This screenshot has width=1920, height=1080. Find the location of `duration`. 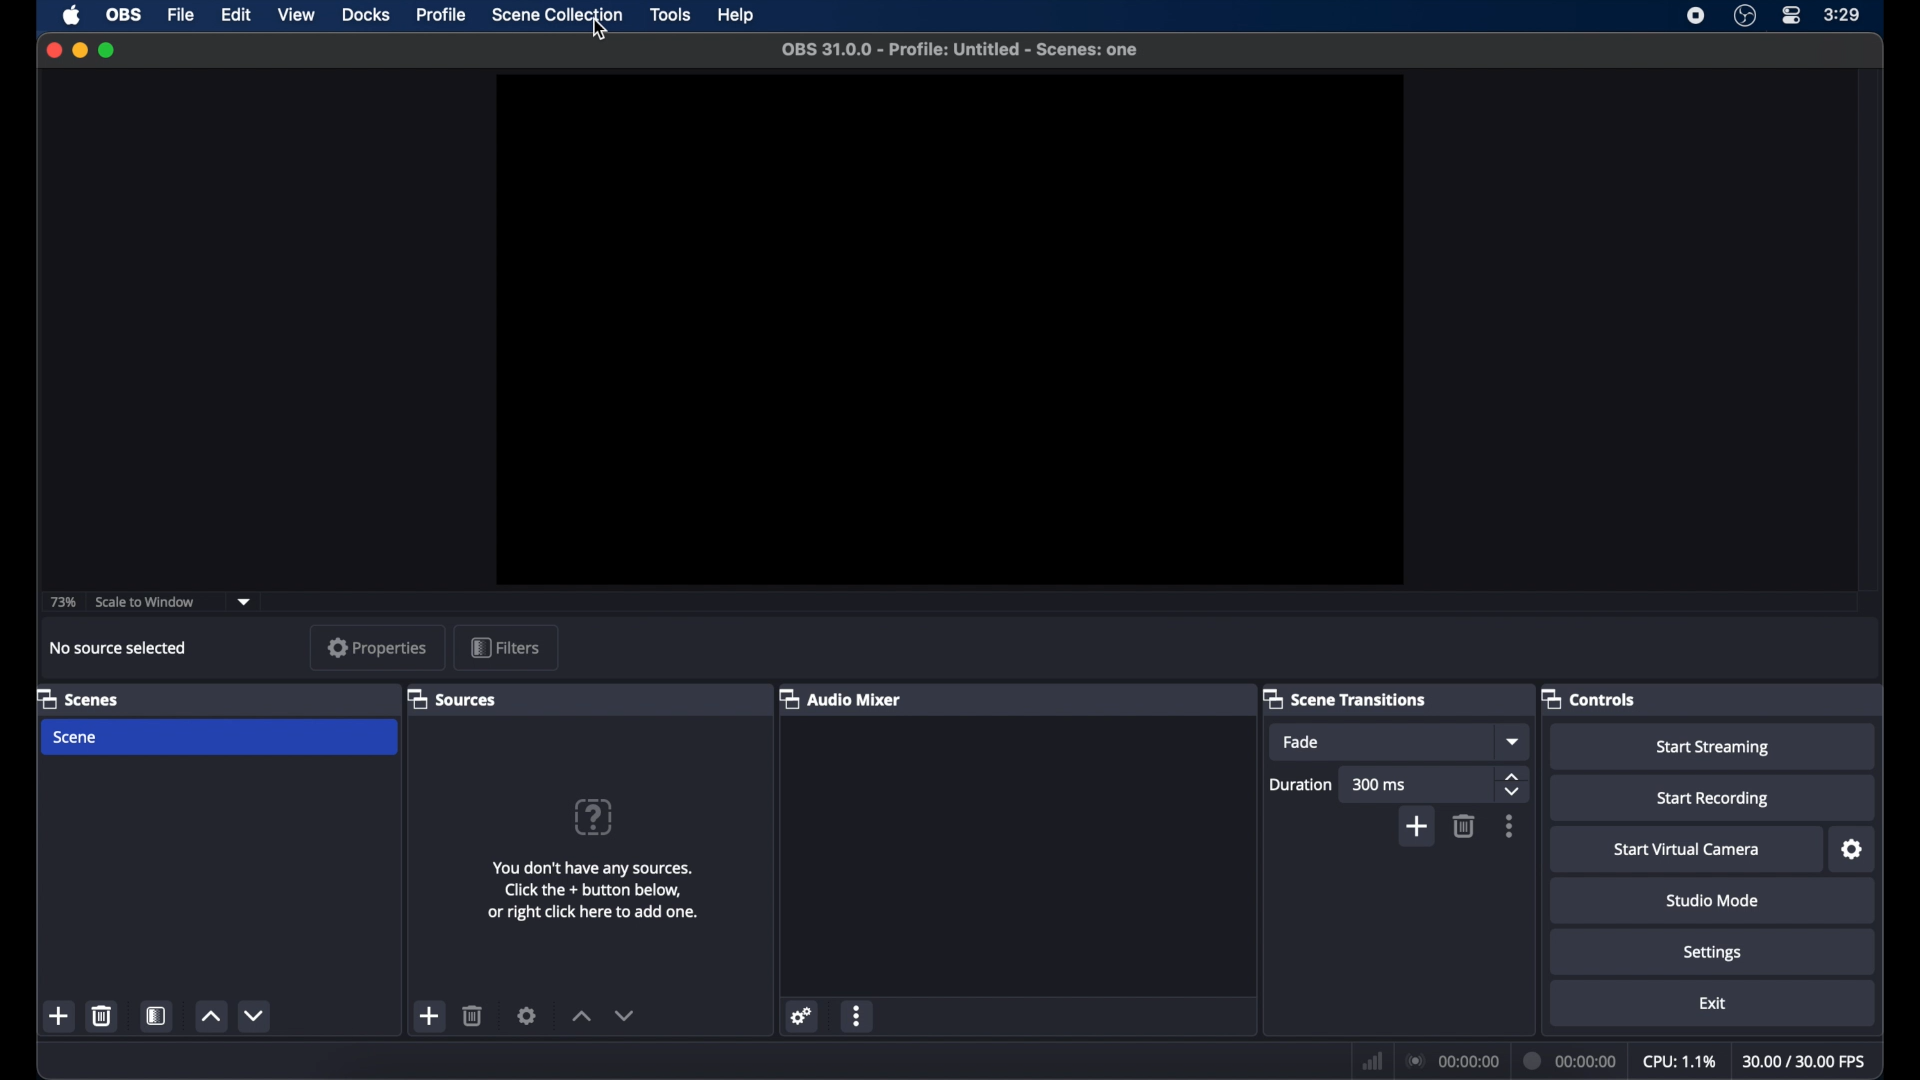

duration is located at coordinates (1570, 1062).